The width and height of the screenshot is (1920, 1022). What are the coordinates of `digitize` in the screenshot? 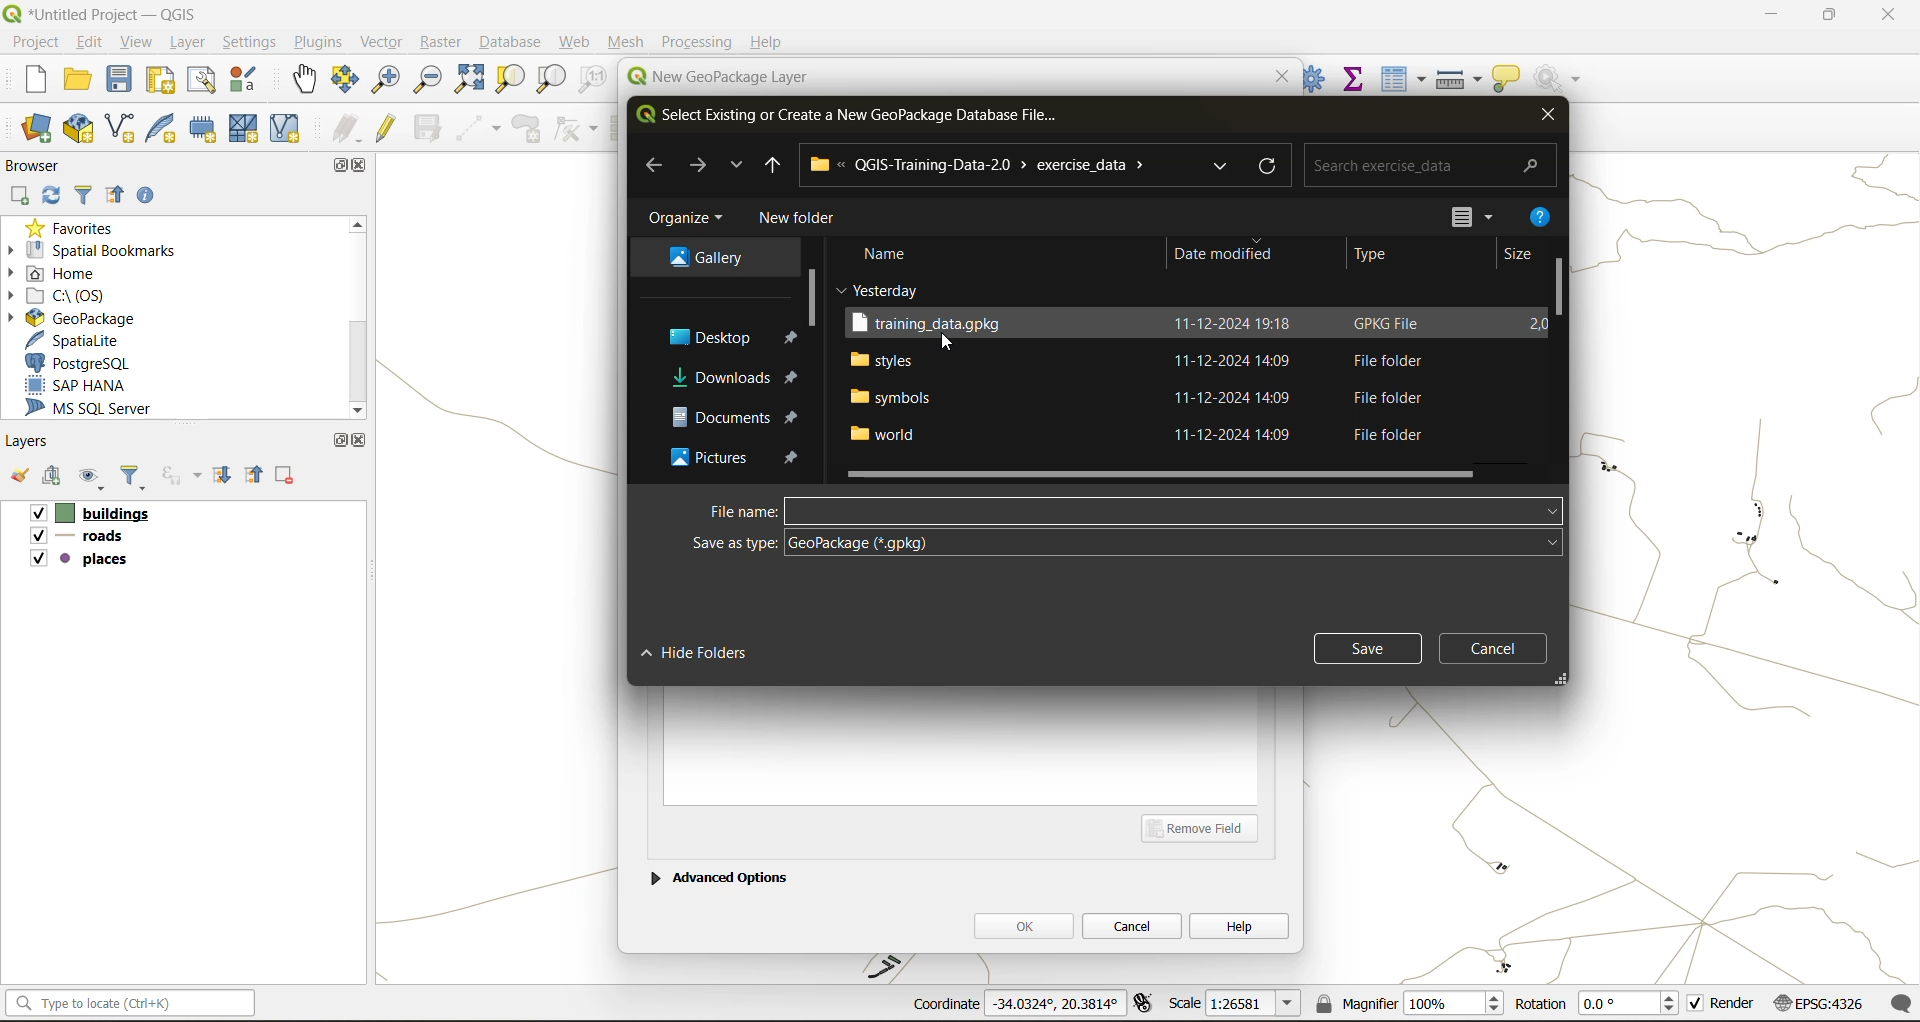 It's located at (480, 129).